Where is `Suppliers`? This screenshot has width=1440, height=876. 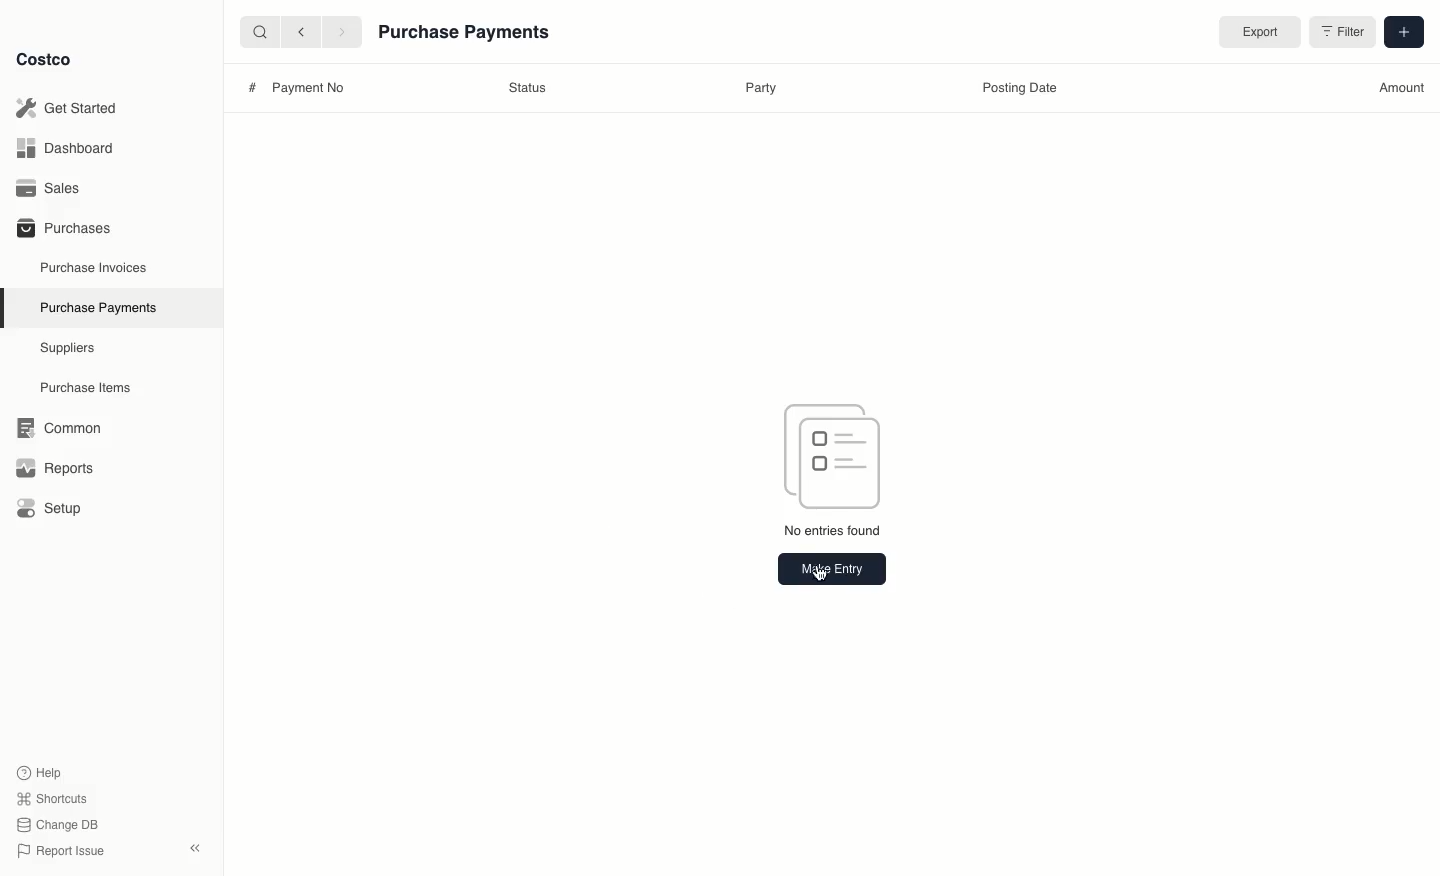 Suppliers is located at coordinates (68, 347).